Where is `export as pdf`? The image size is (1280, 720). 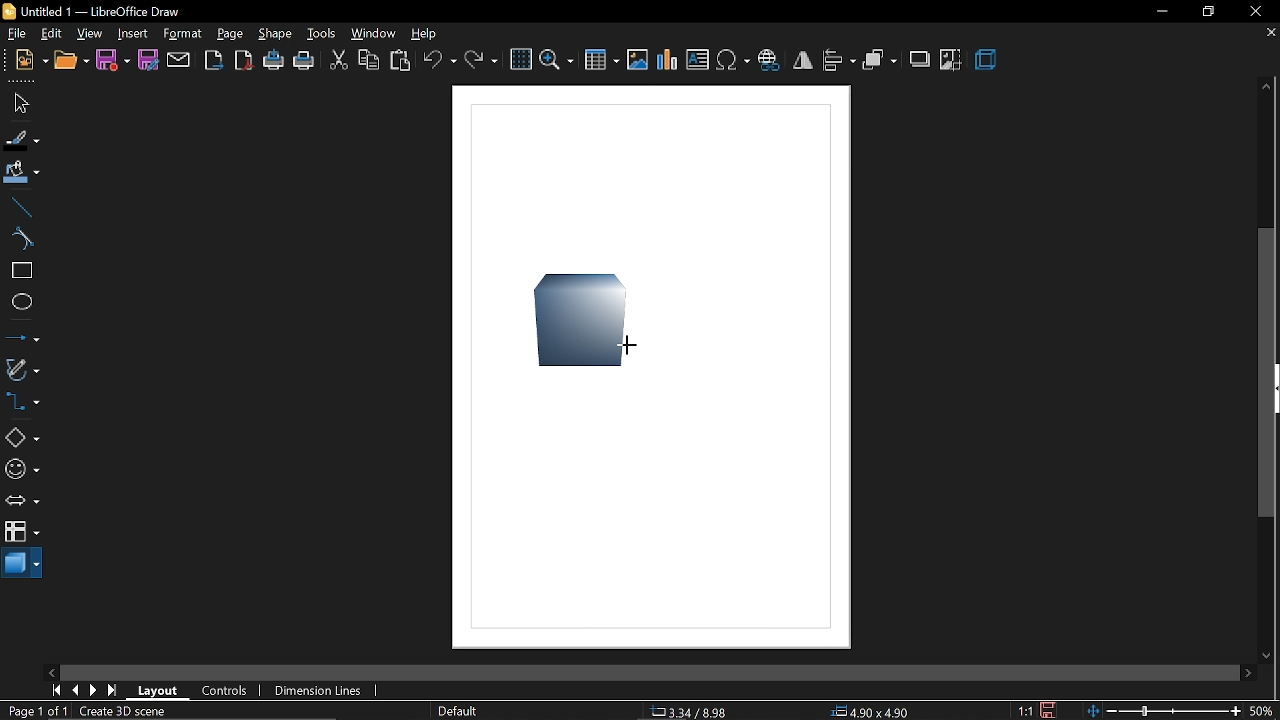 export as pdf is located at coordinates (243, 61).